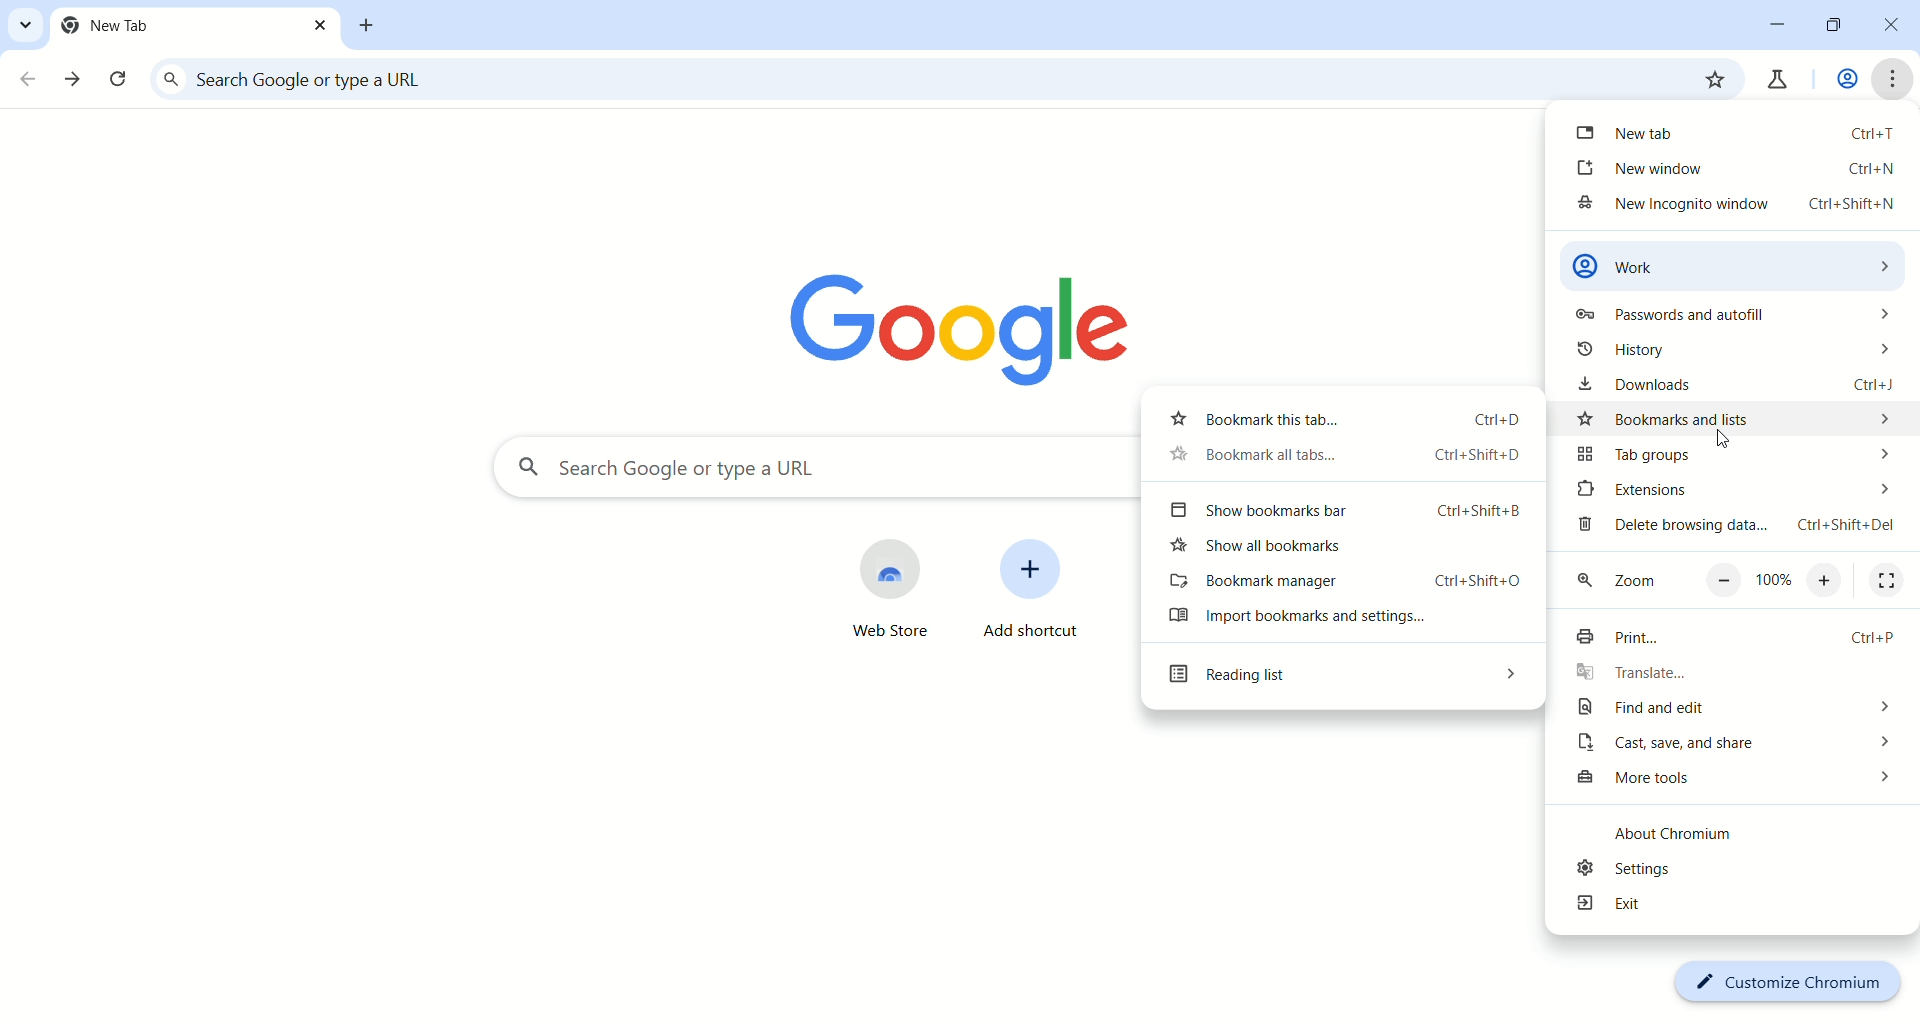  What do you see at coordinates (1737, 675) in the screenshot?
I see `translate` at bounding box center [1737, 675].